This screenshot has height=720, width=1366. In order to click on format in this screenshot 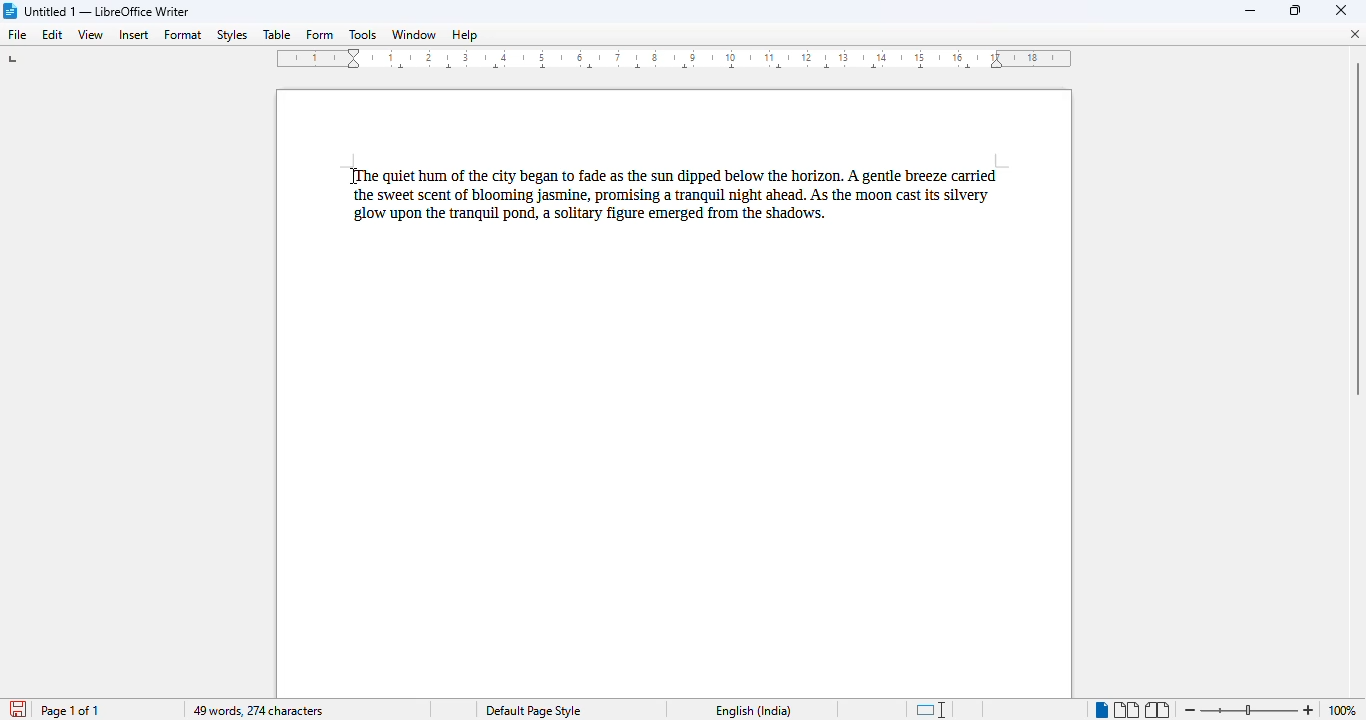, I will do `click(184, 34)`.